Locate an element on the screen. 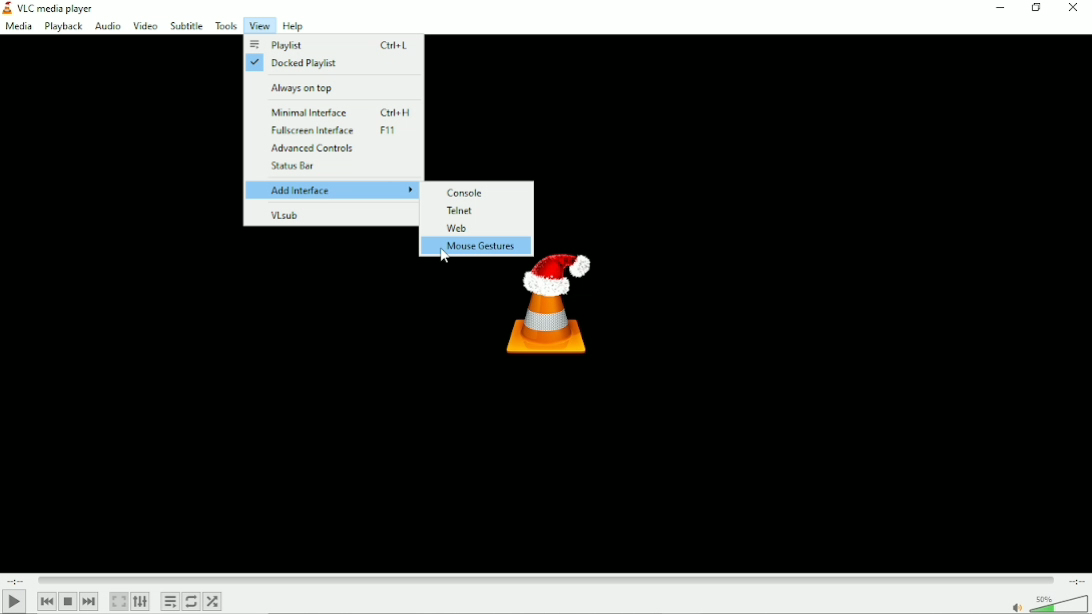  Restore down is located at coordinates (1038, 9).